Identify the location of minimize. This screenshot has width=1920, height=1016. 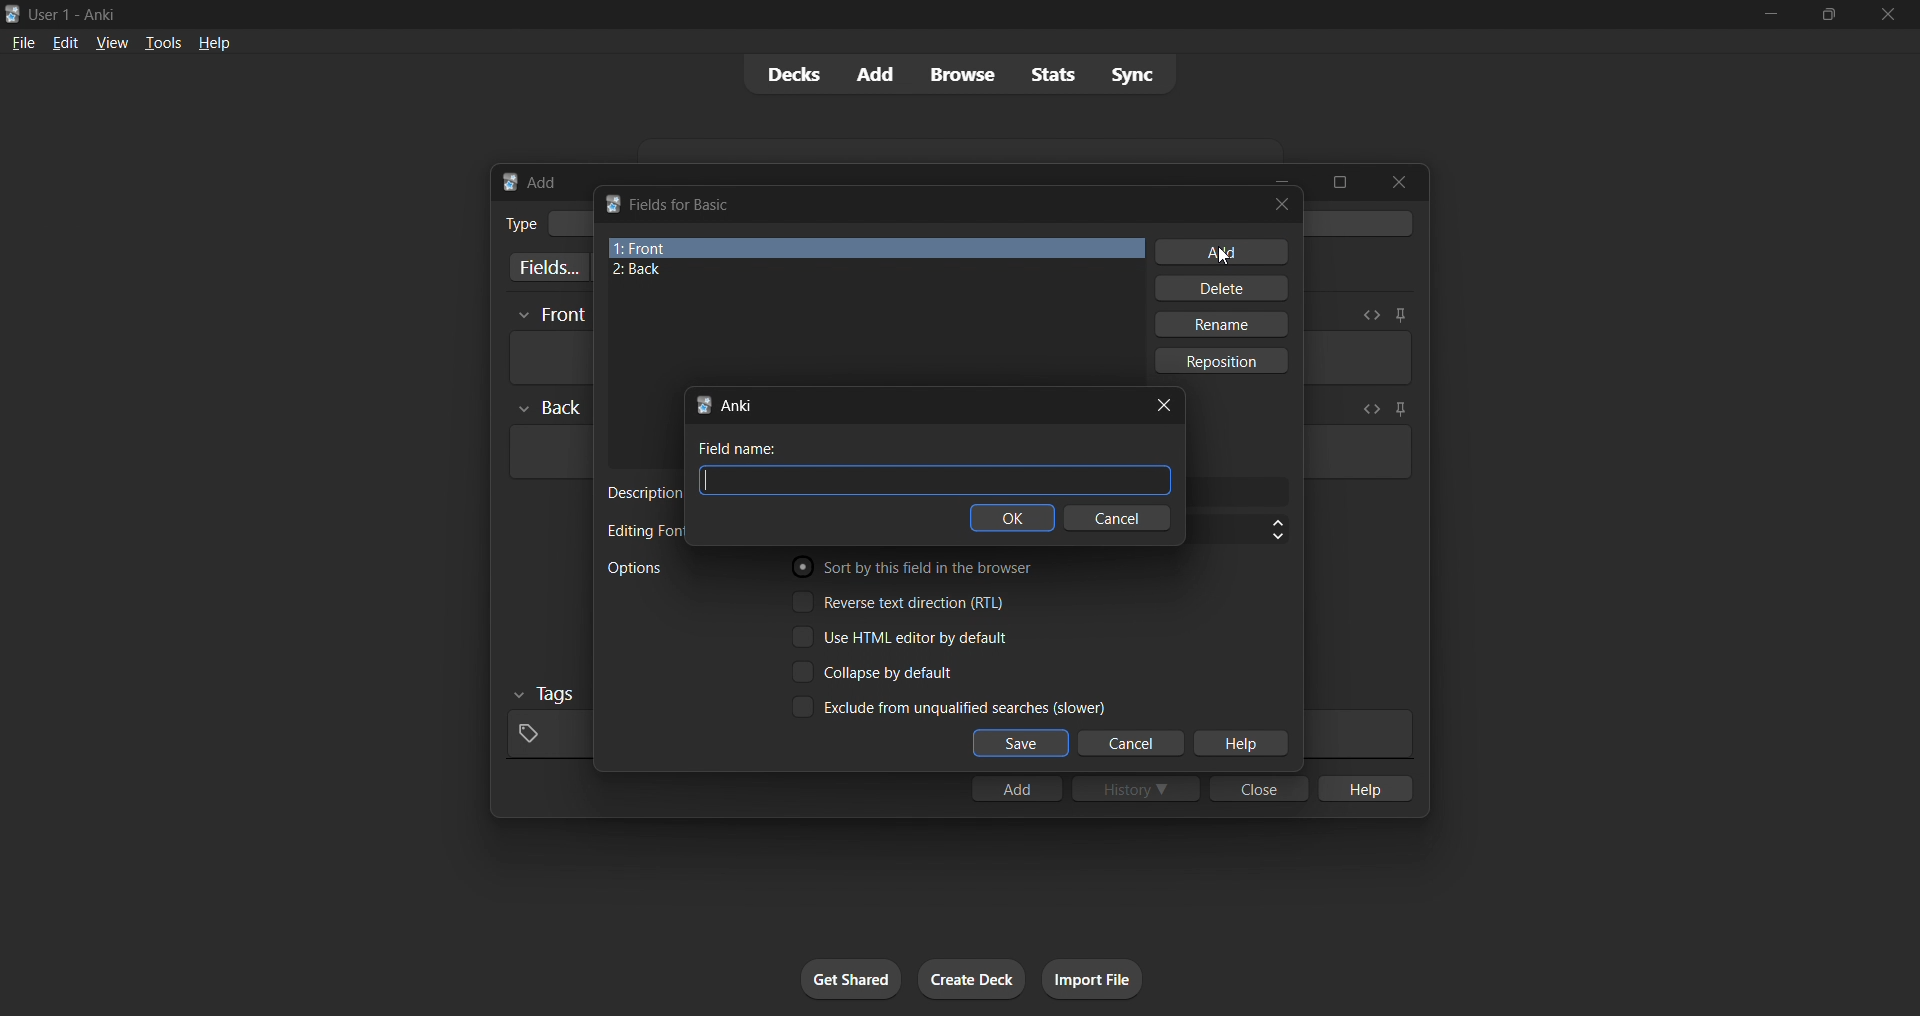
(1770, 15).